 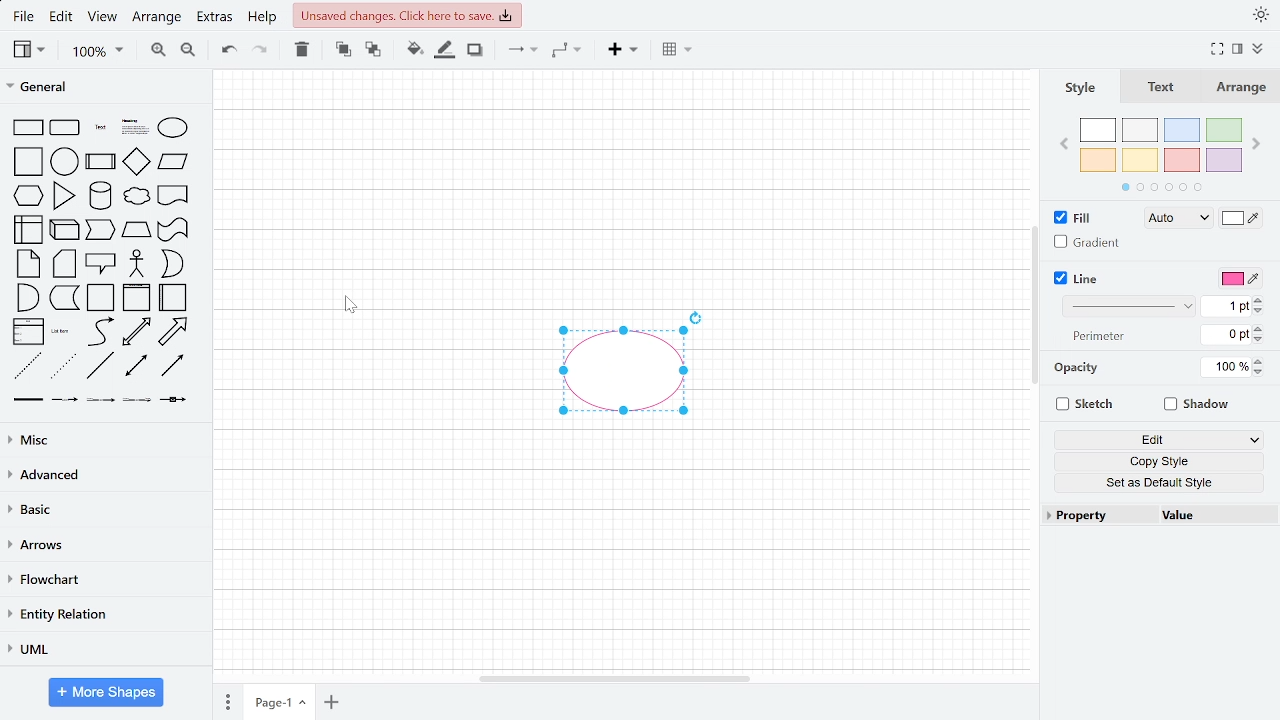 I want to click on perimeter, so click(x=1095, y=336).